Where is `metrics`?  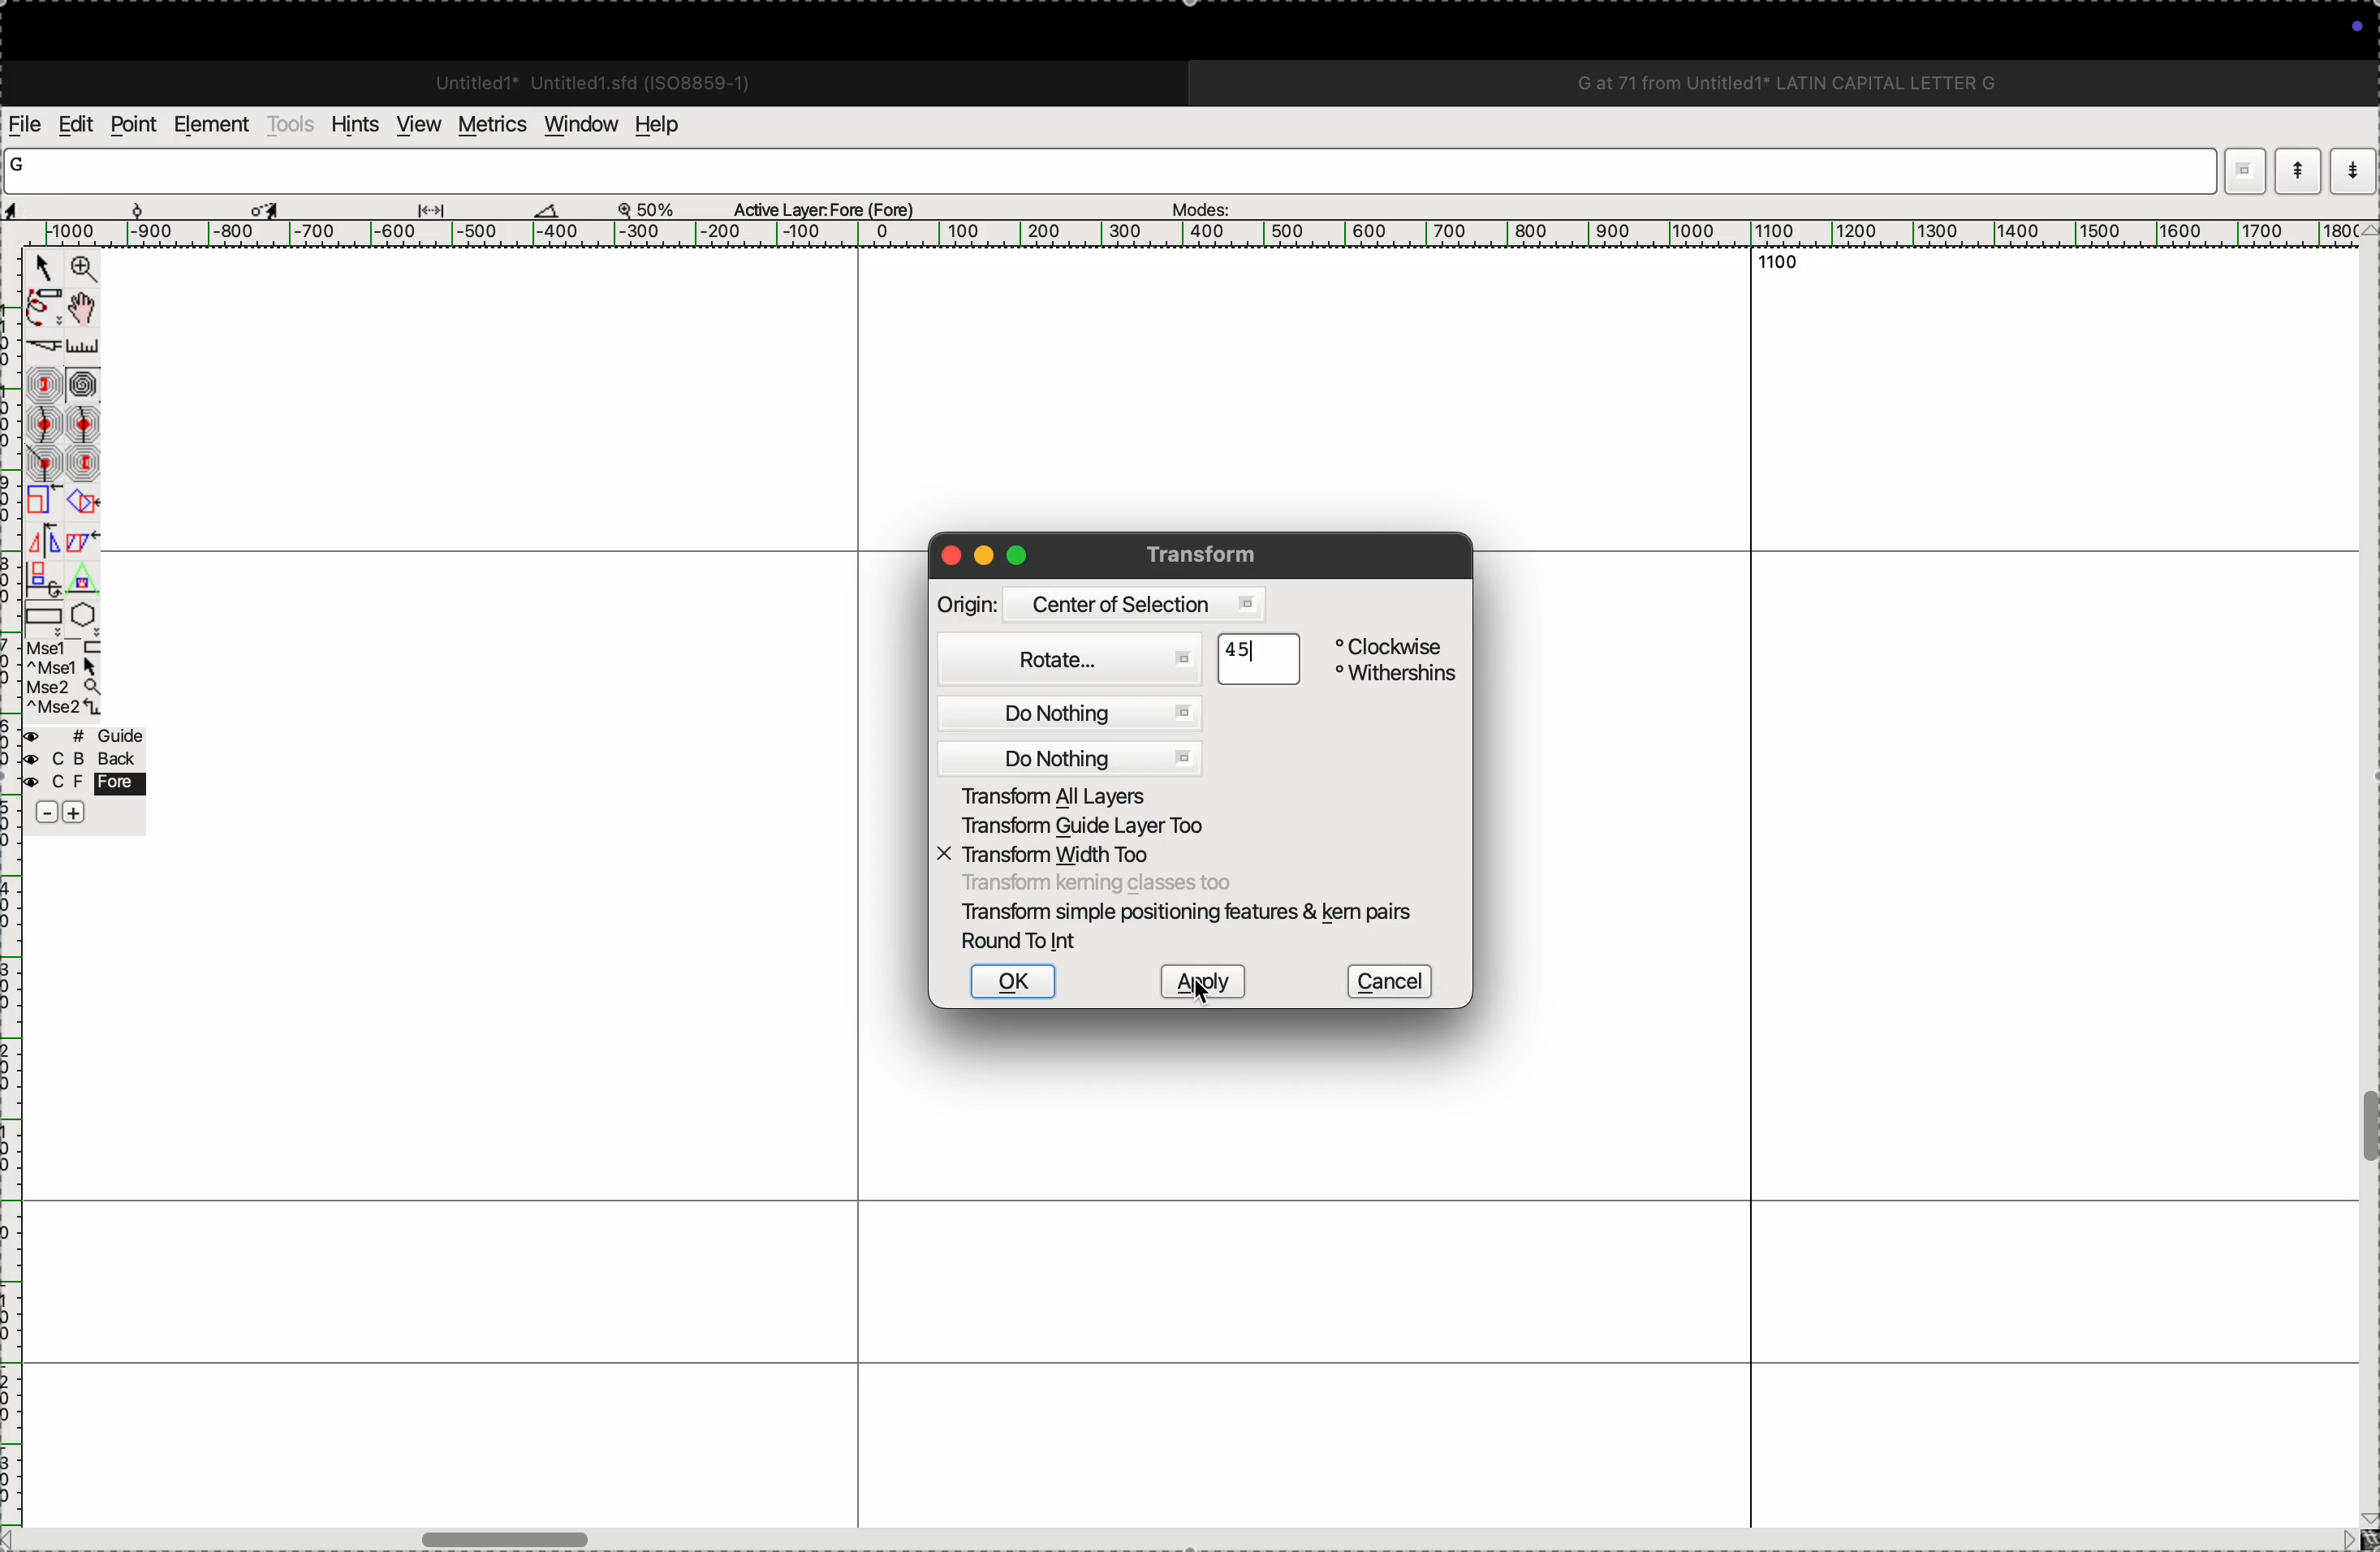 metrics is located at coordinates (494, 123).